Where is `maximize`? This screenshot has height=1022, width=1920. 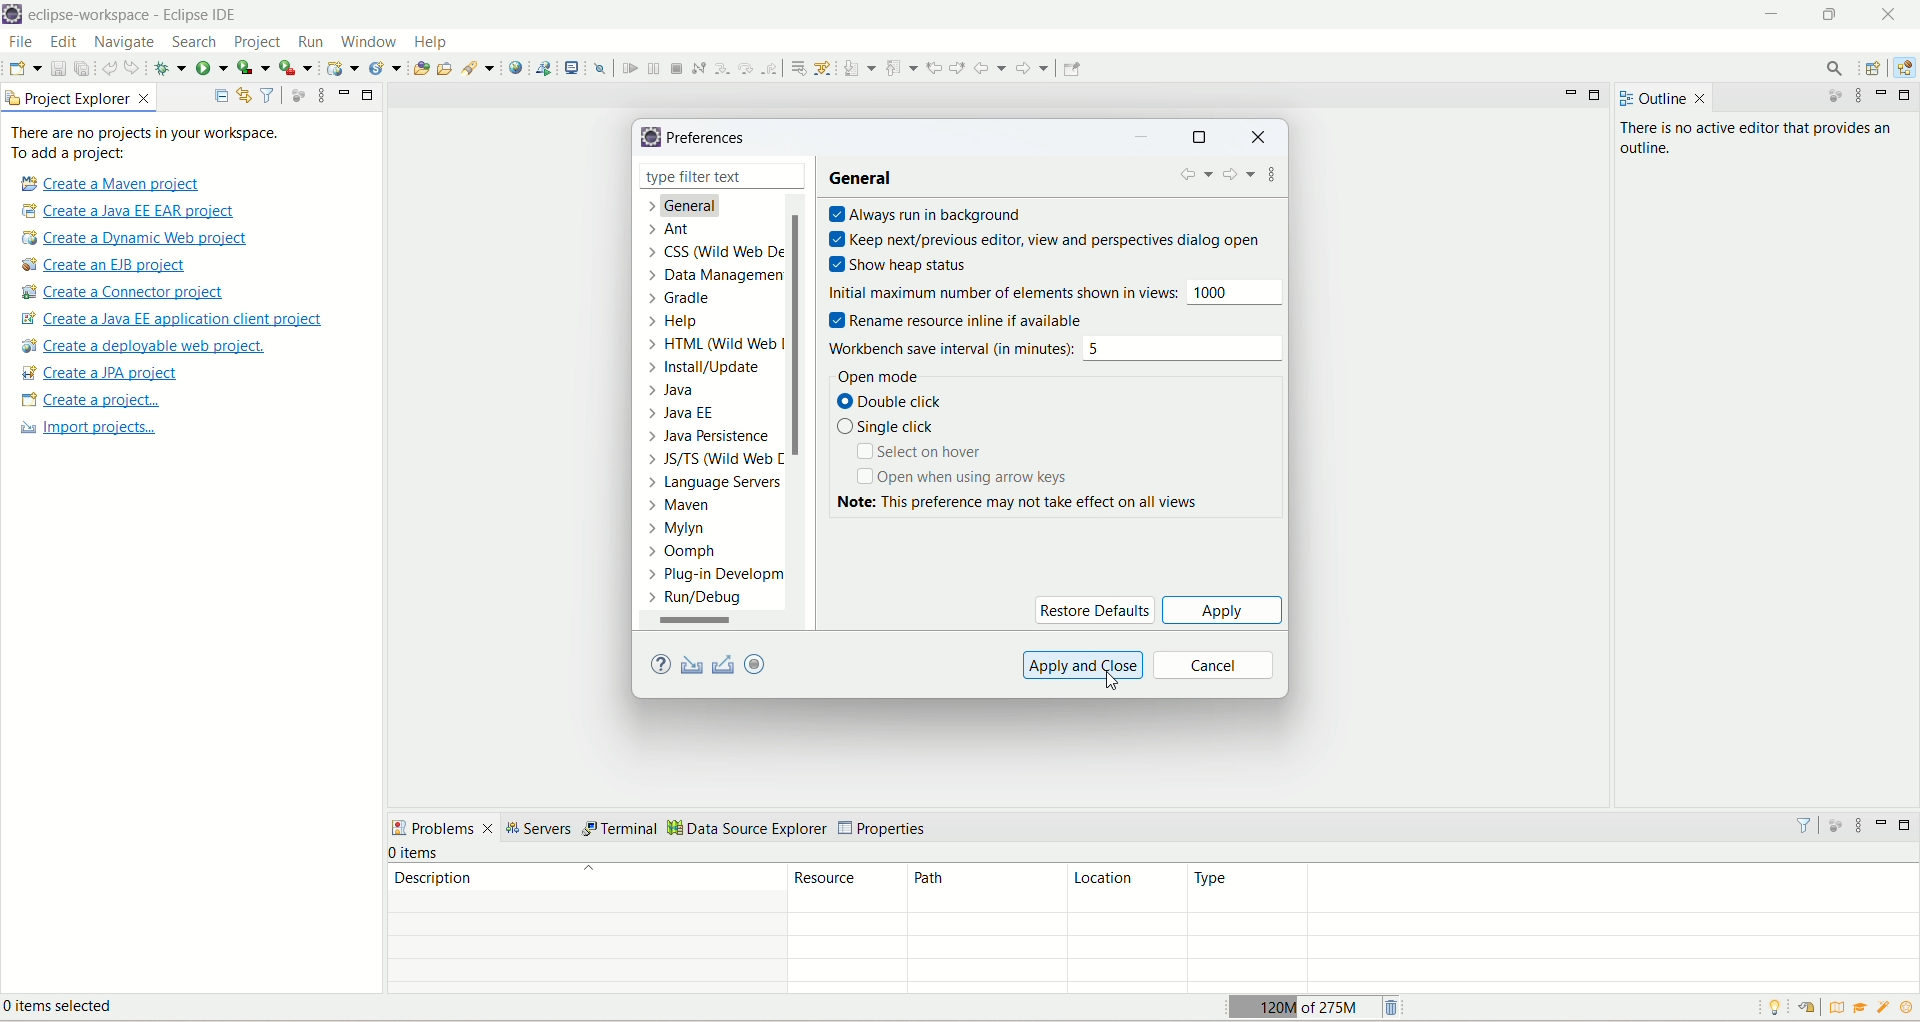 maximize is located at coordinates (1834, 18).